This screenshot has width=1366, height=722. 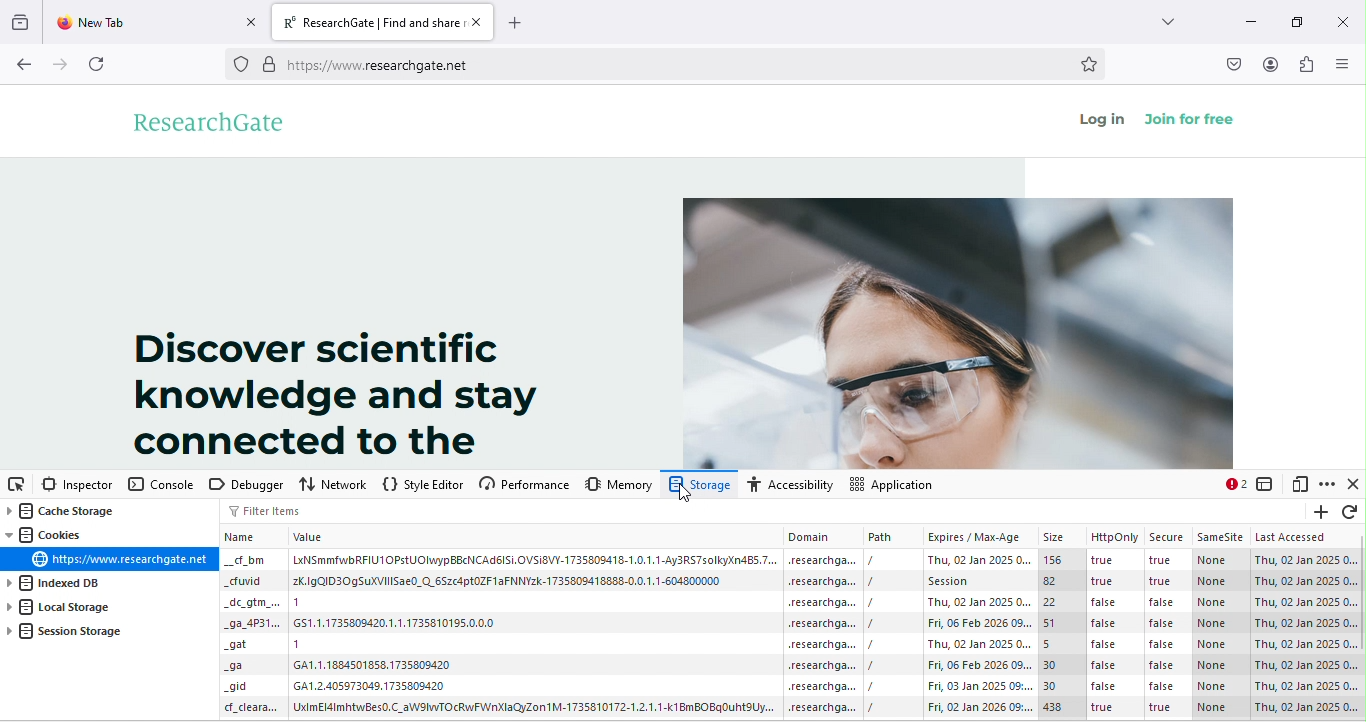 I want to click on close, so click(x=1353, y=483).